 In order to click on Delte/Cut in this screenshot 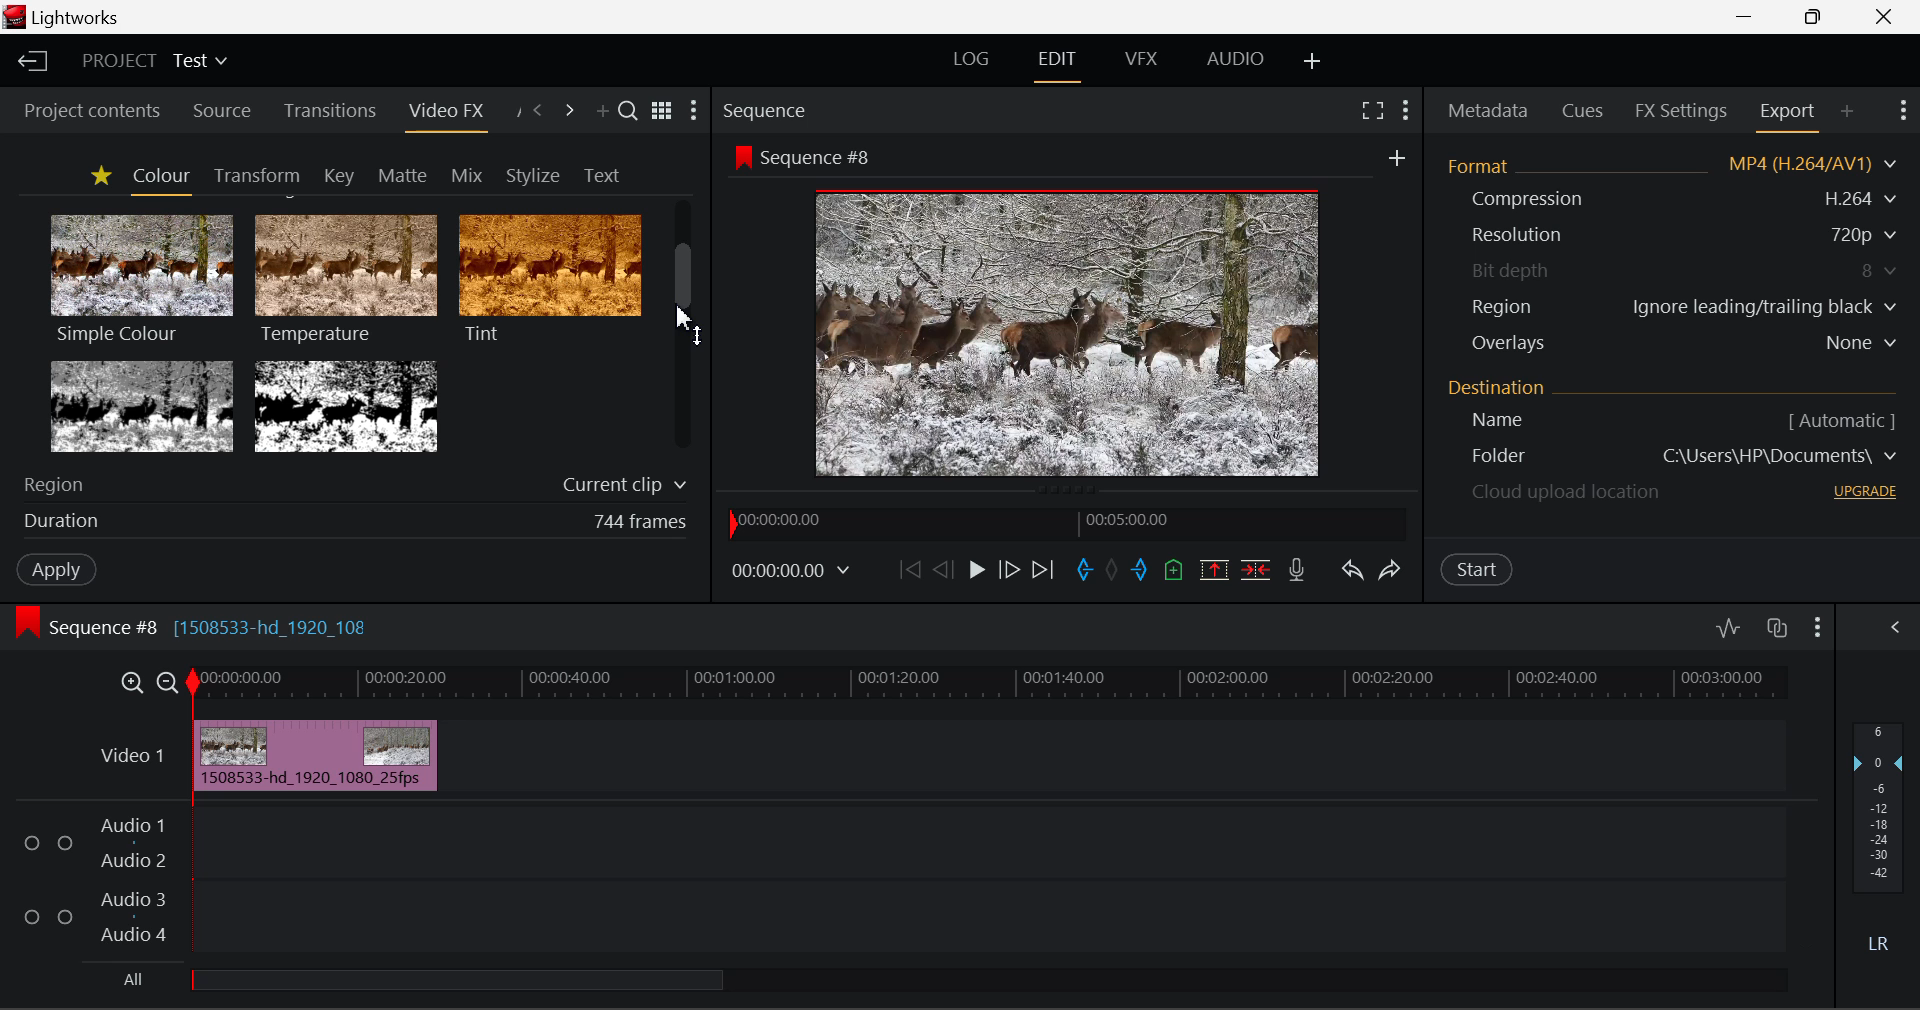, I will do `click(1259, 570)`.